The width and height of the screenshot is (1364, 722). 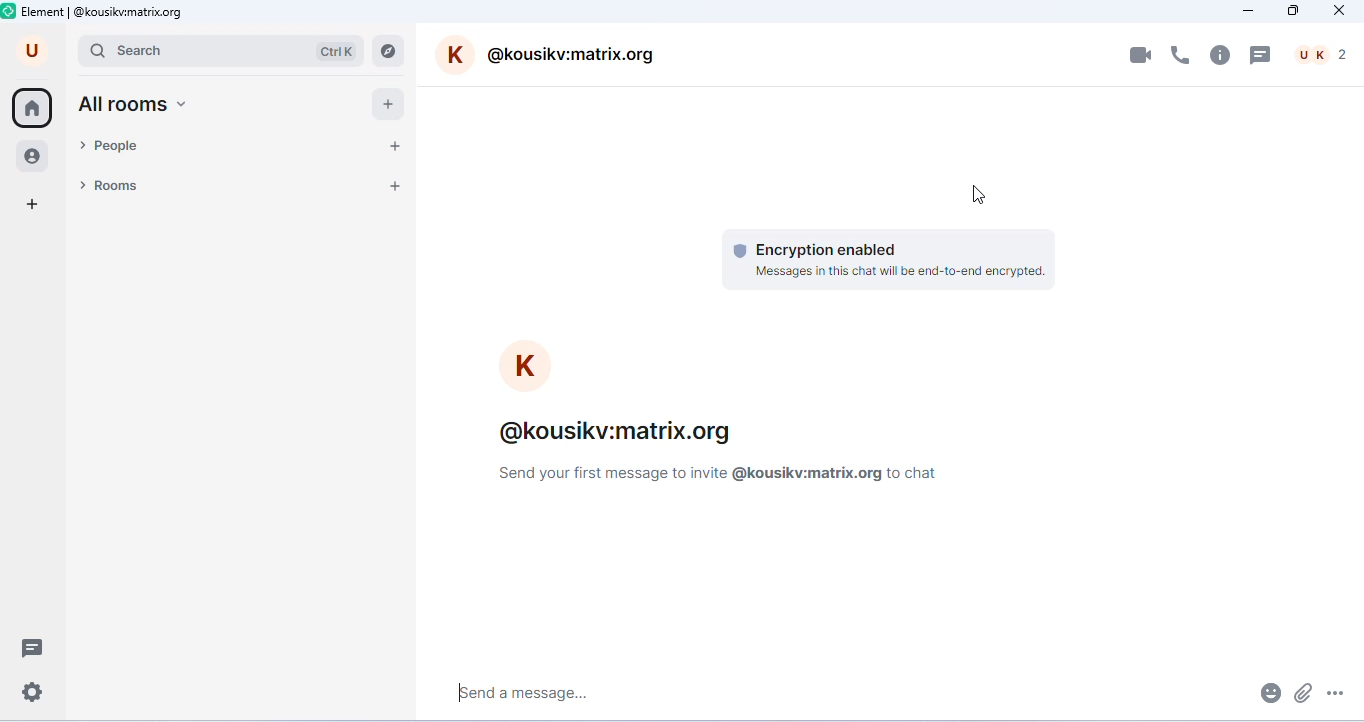 What do you see at coordinates (110, 148) in the screenshot?
I see `people` at bounding box center [110, 148].